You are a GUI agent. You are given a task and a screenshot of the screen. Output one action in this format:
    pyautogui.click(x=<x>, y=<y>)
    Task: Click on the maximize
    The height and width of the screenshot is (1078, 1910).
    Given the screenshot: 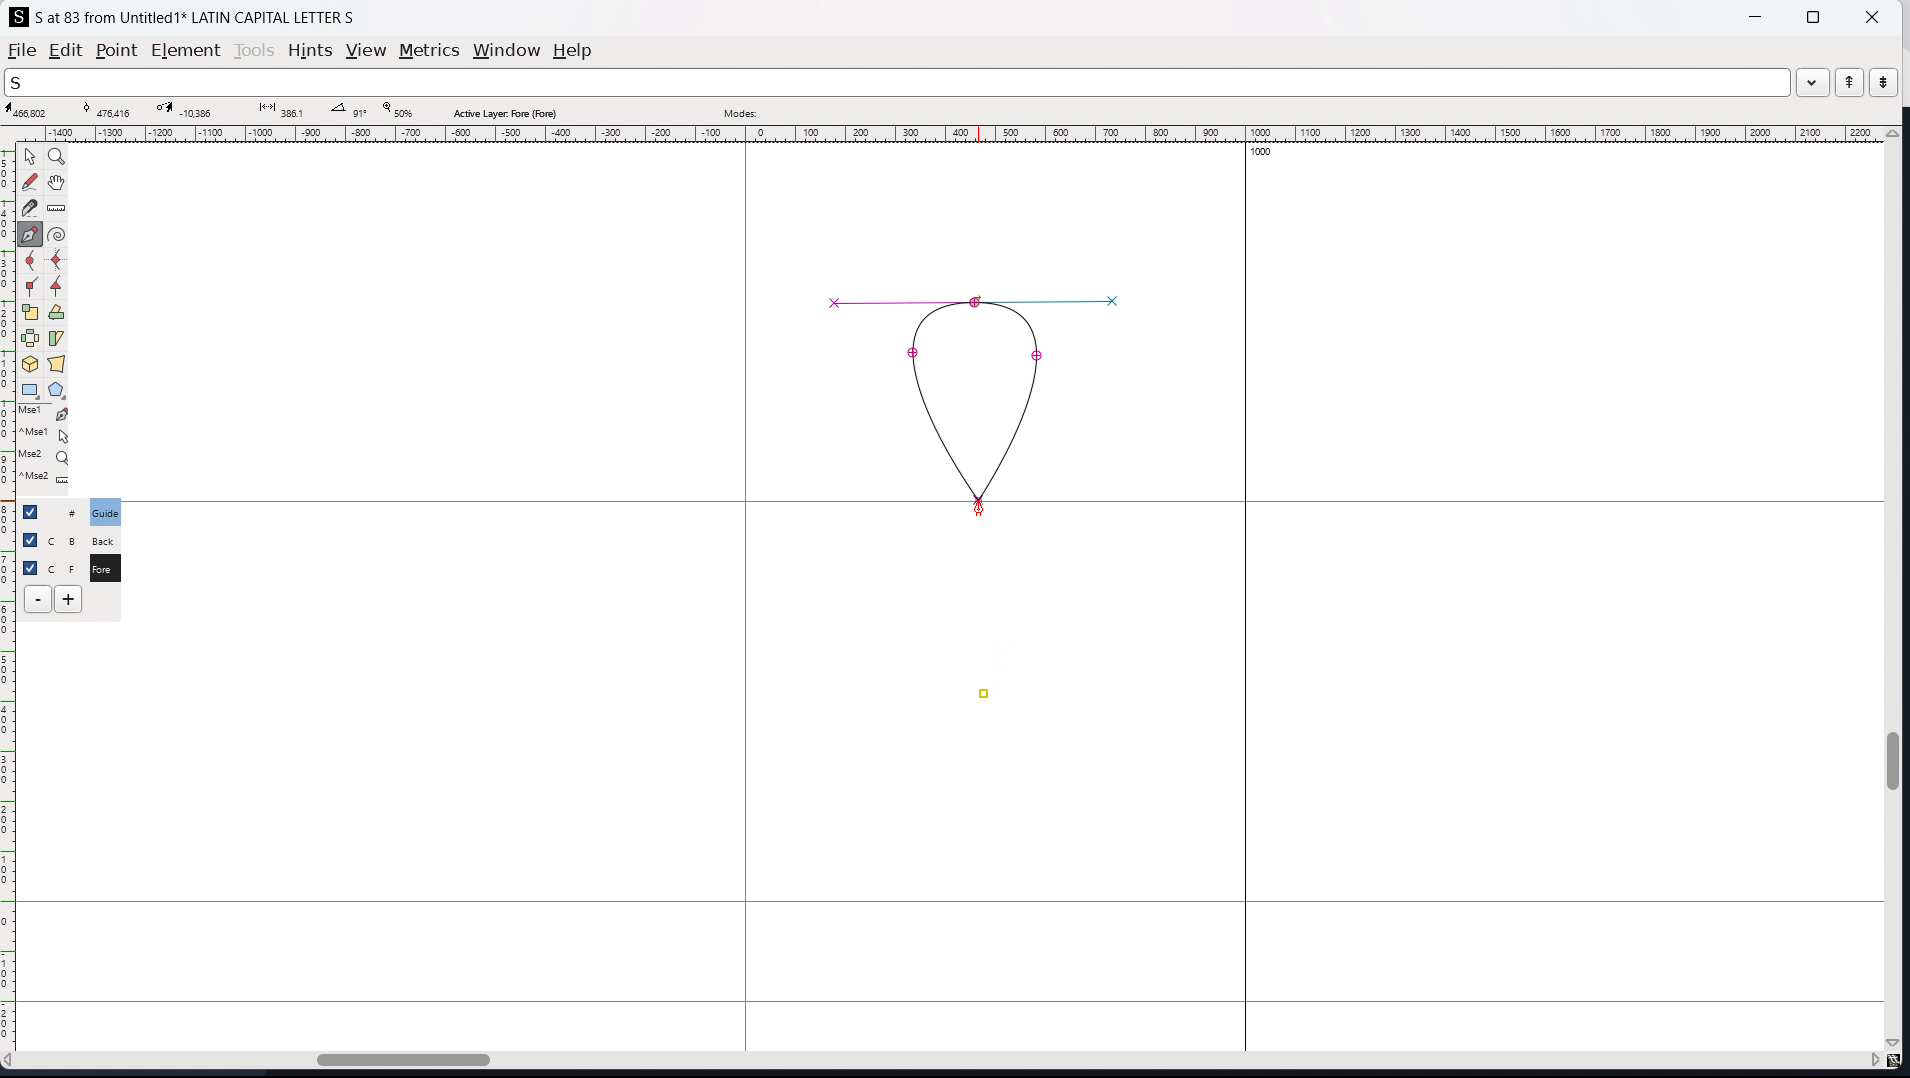 What is the action you would take?
    pyautogui.click(x=1813, y=16)
    